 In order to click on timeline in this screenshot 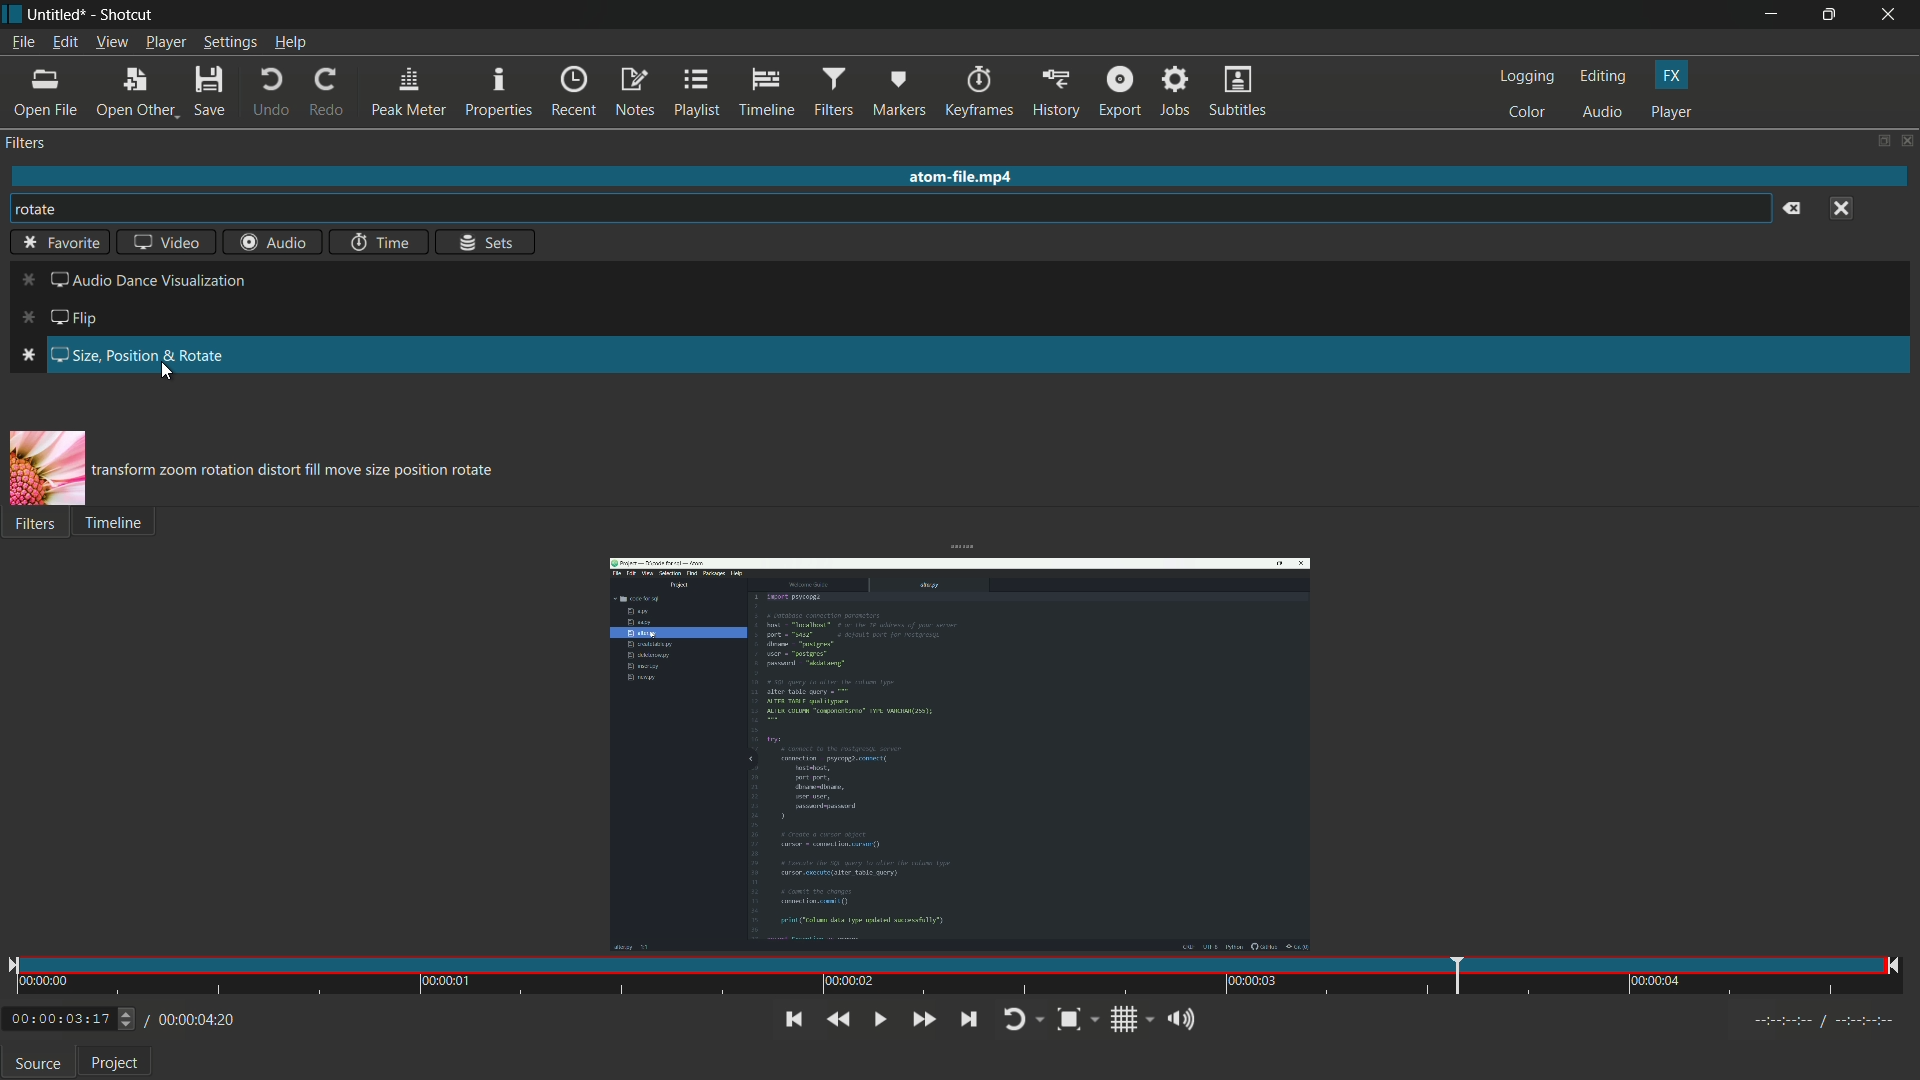, I will do `click(764, 93)`.